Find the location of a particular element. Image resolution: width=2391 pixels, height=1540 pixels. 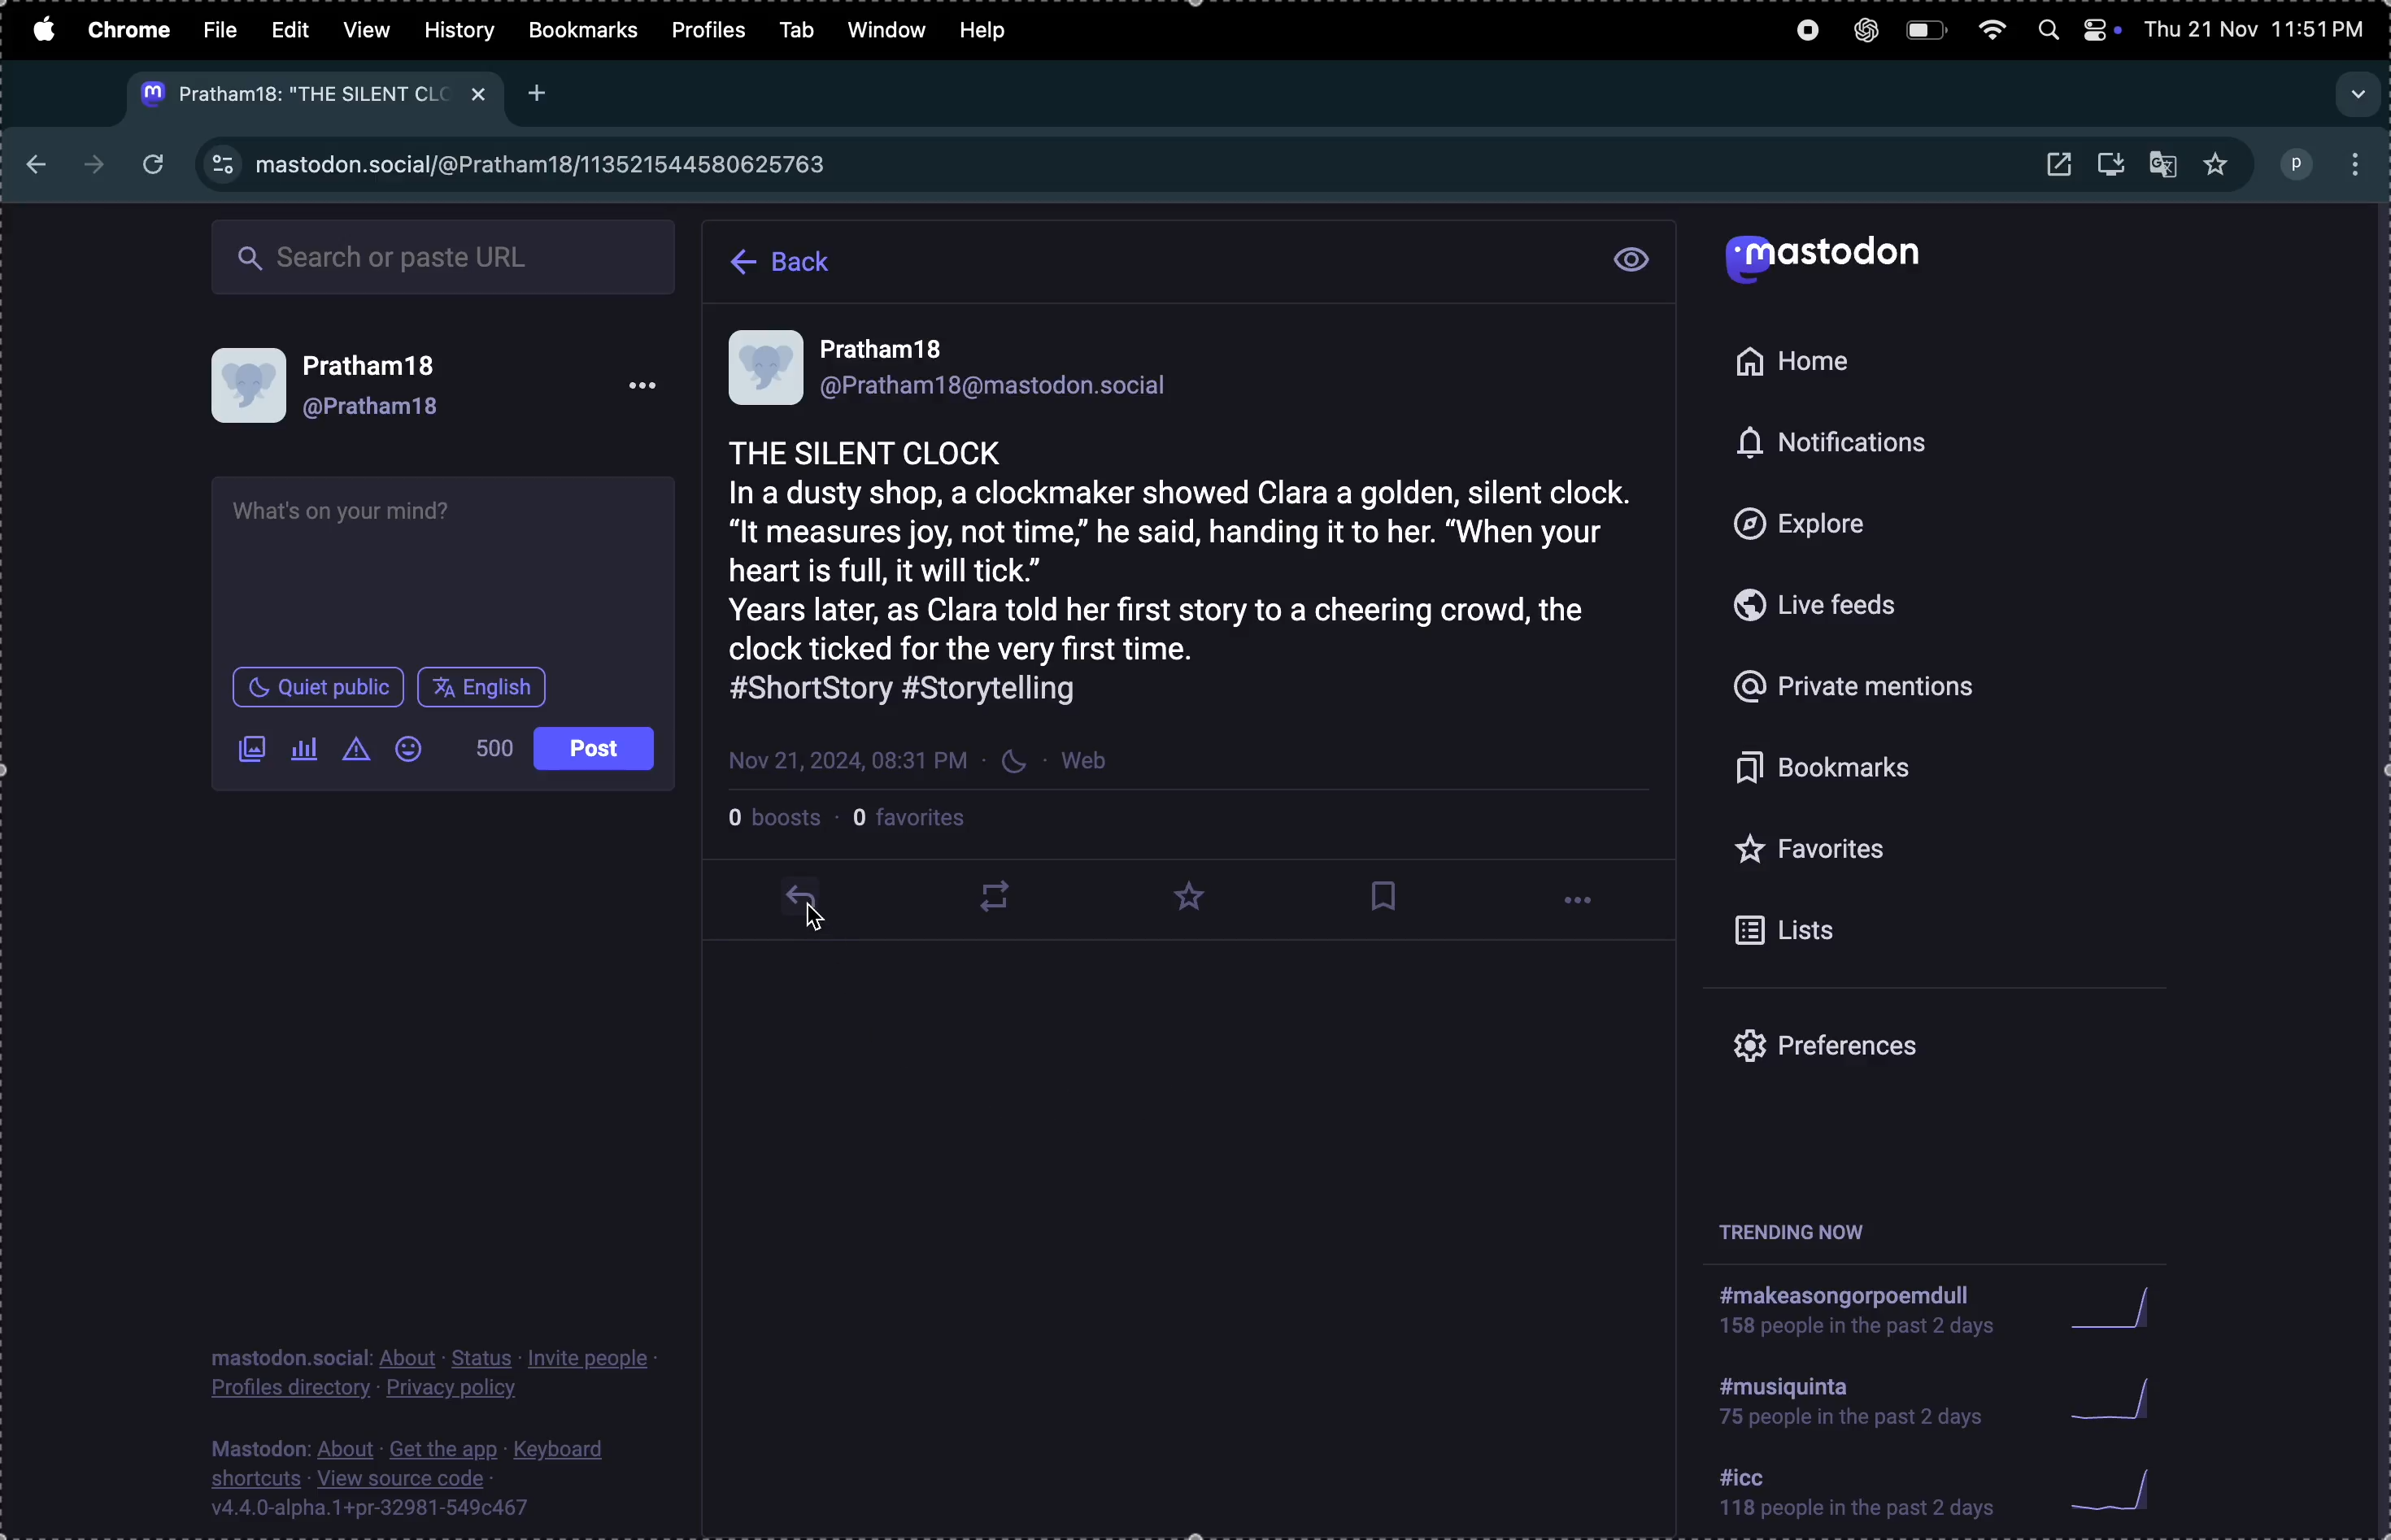

cursor is located at coordinates (818, 924).